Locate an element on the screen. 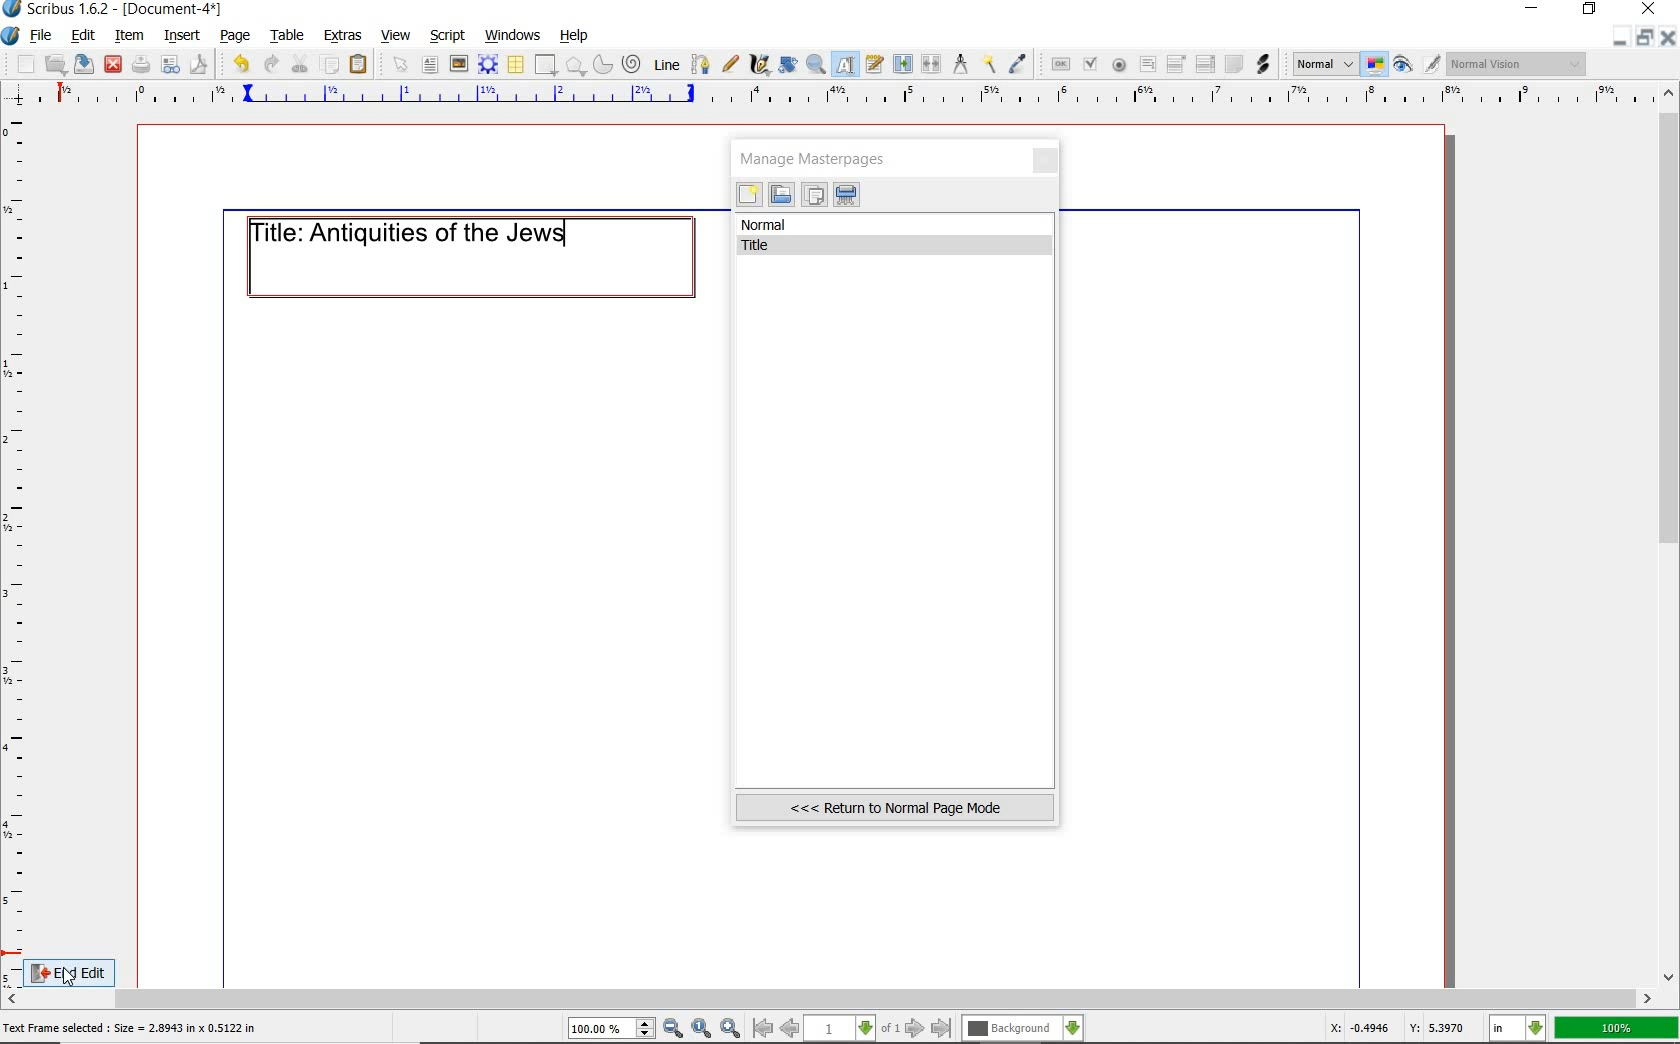 The image size is (1680, 1044). manage masterpages is located at coordinates (819, 158).